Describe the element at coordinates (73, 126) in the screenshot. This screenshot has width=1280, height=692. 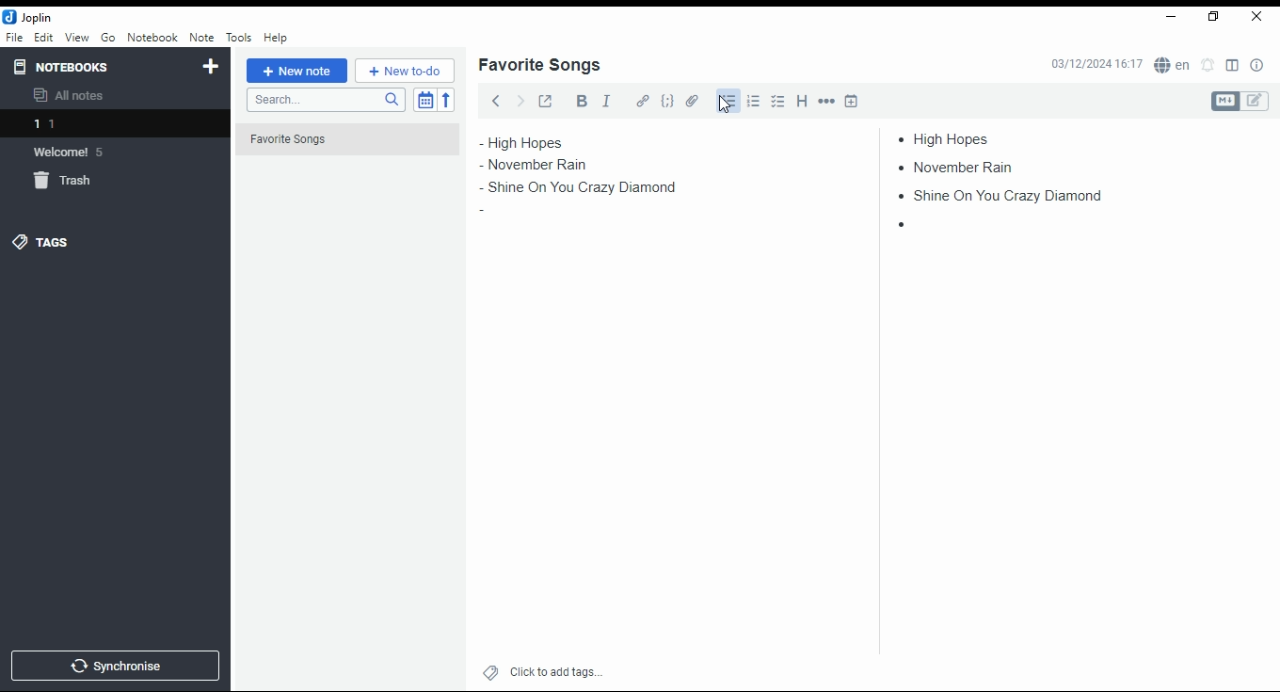
I see `notebook 1` at that location.